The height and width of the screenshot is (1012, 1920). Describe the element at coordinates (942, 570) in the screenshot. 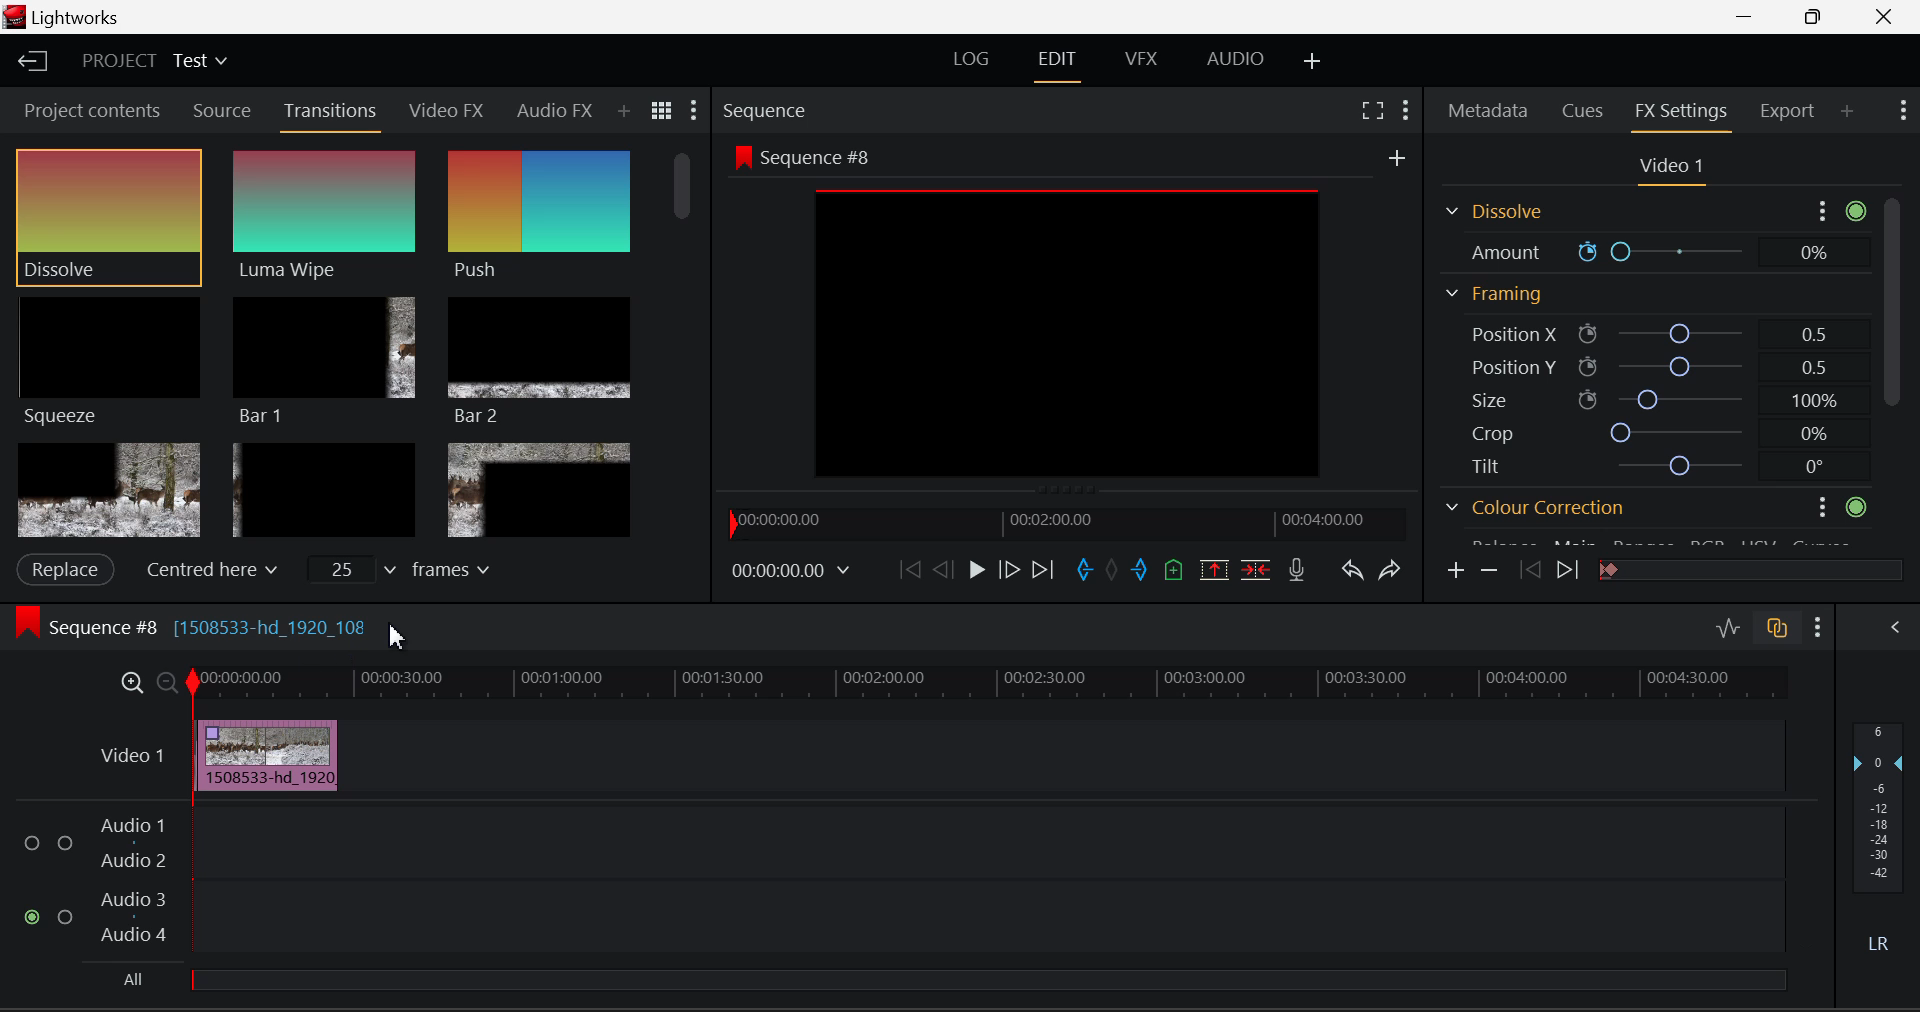

I see `Go Back` at that location.